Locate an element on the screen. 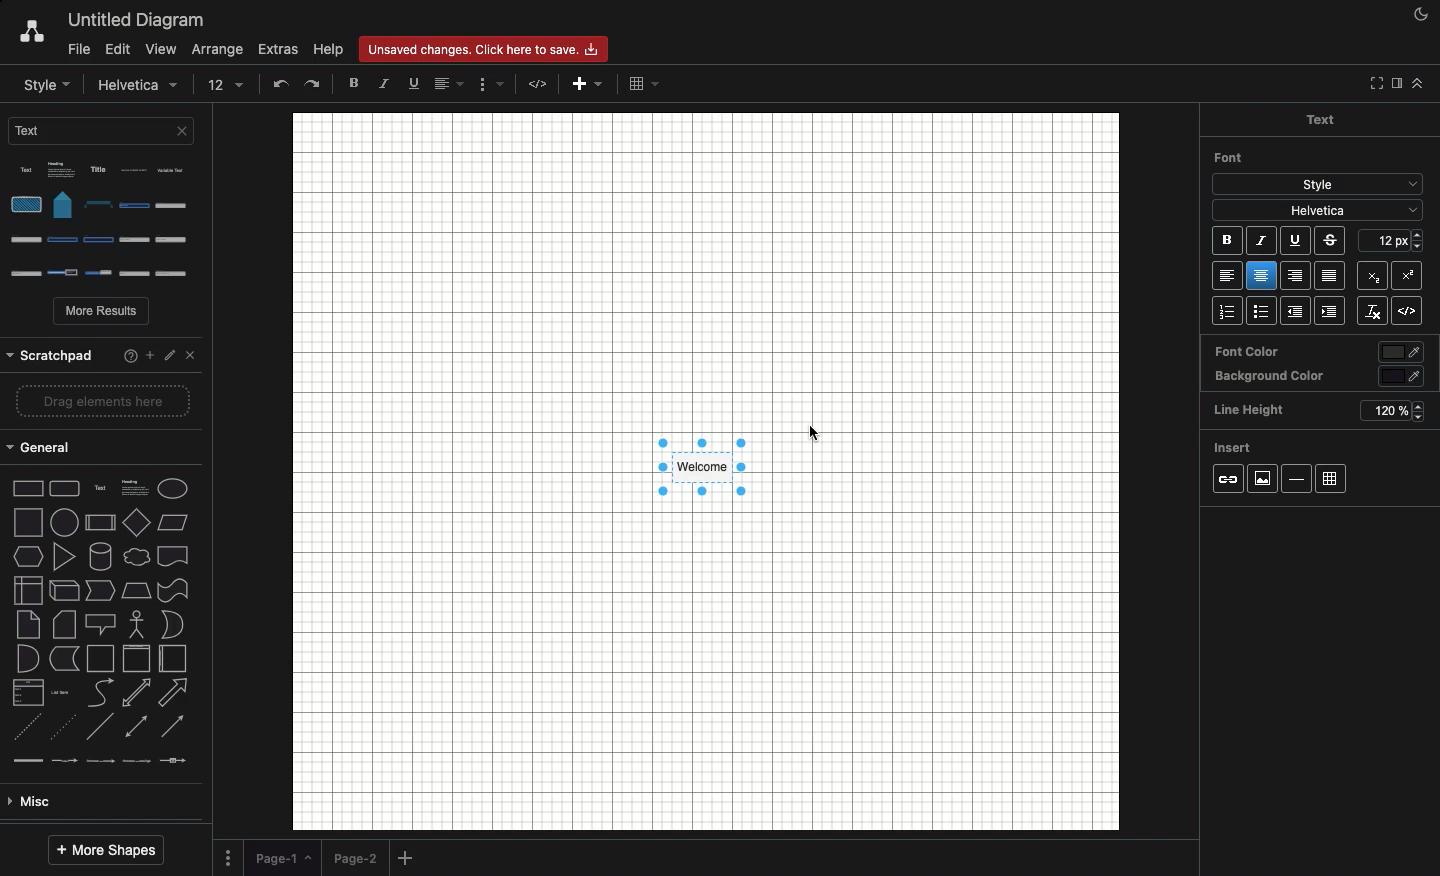 The height and width of the screenshot is (876, 1440). type of arrow is located at coordinates (107, 559).